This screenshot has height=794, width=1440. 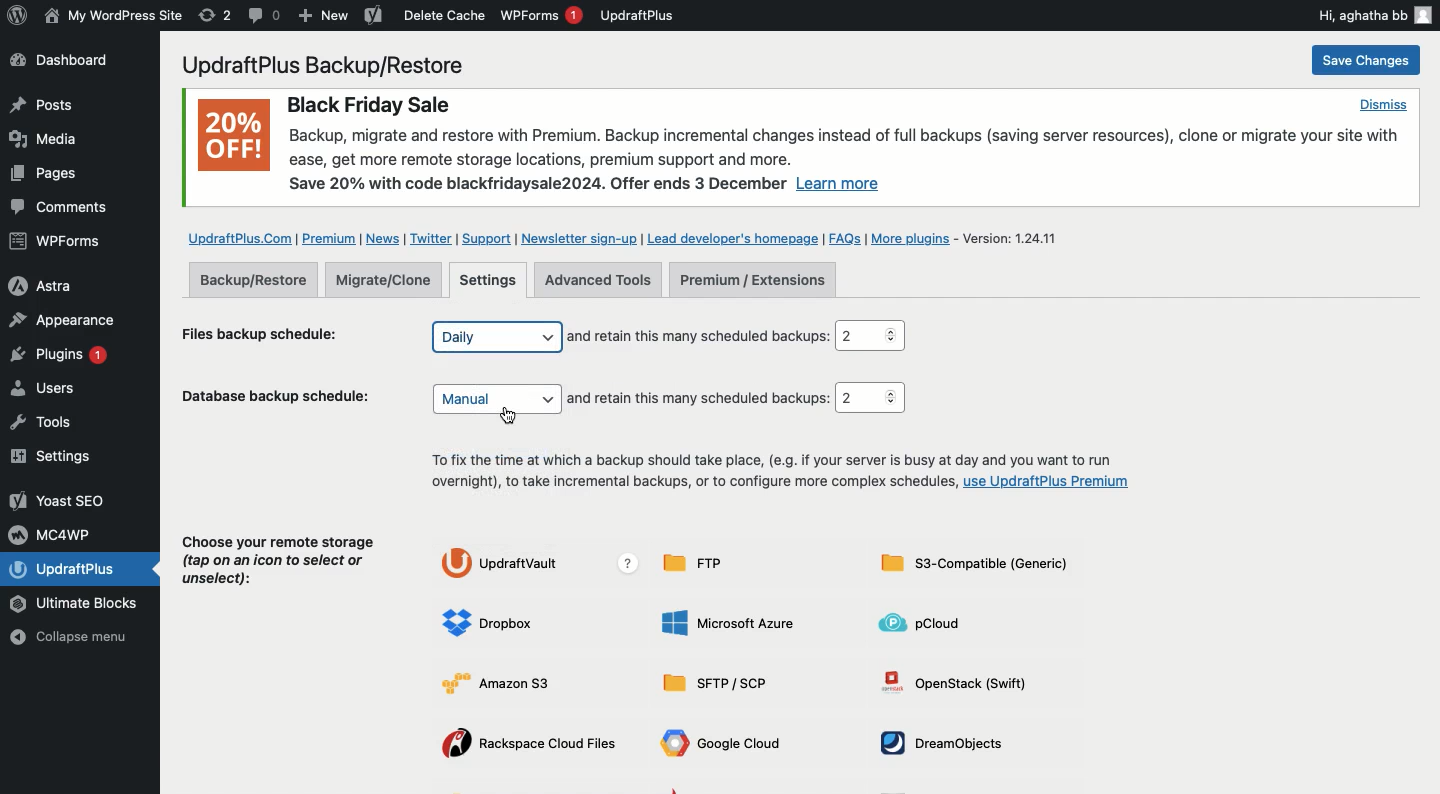 I want to click on Appearance, so click(x=62, y=319).